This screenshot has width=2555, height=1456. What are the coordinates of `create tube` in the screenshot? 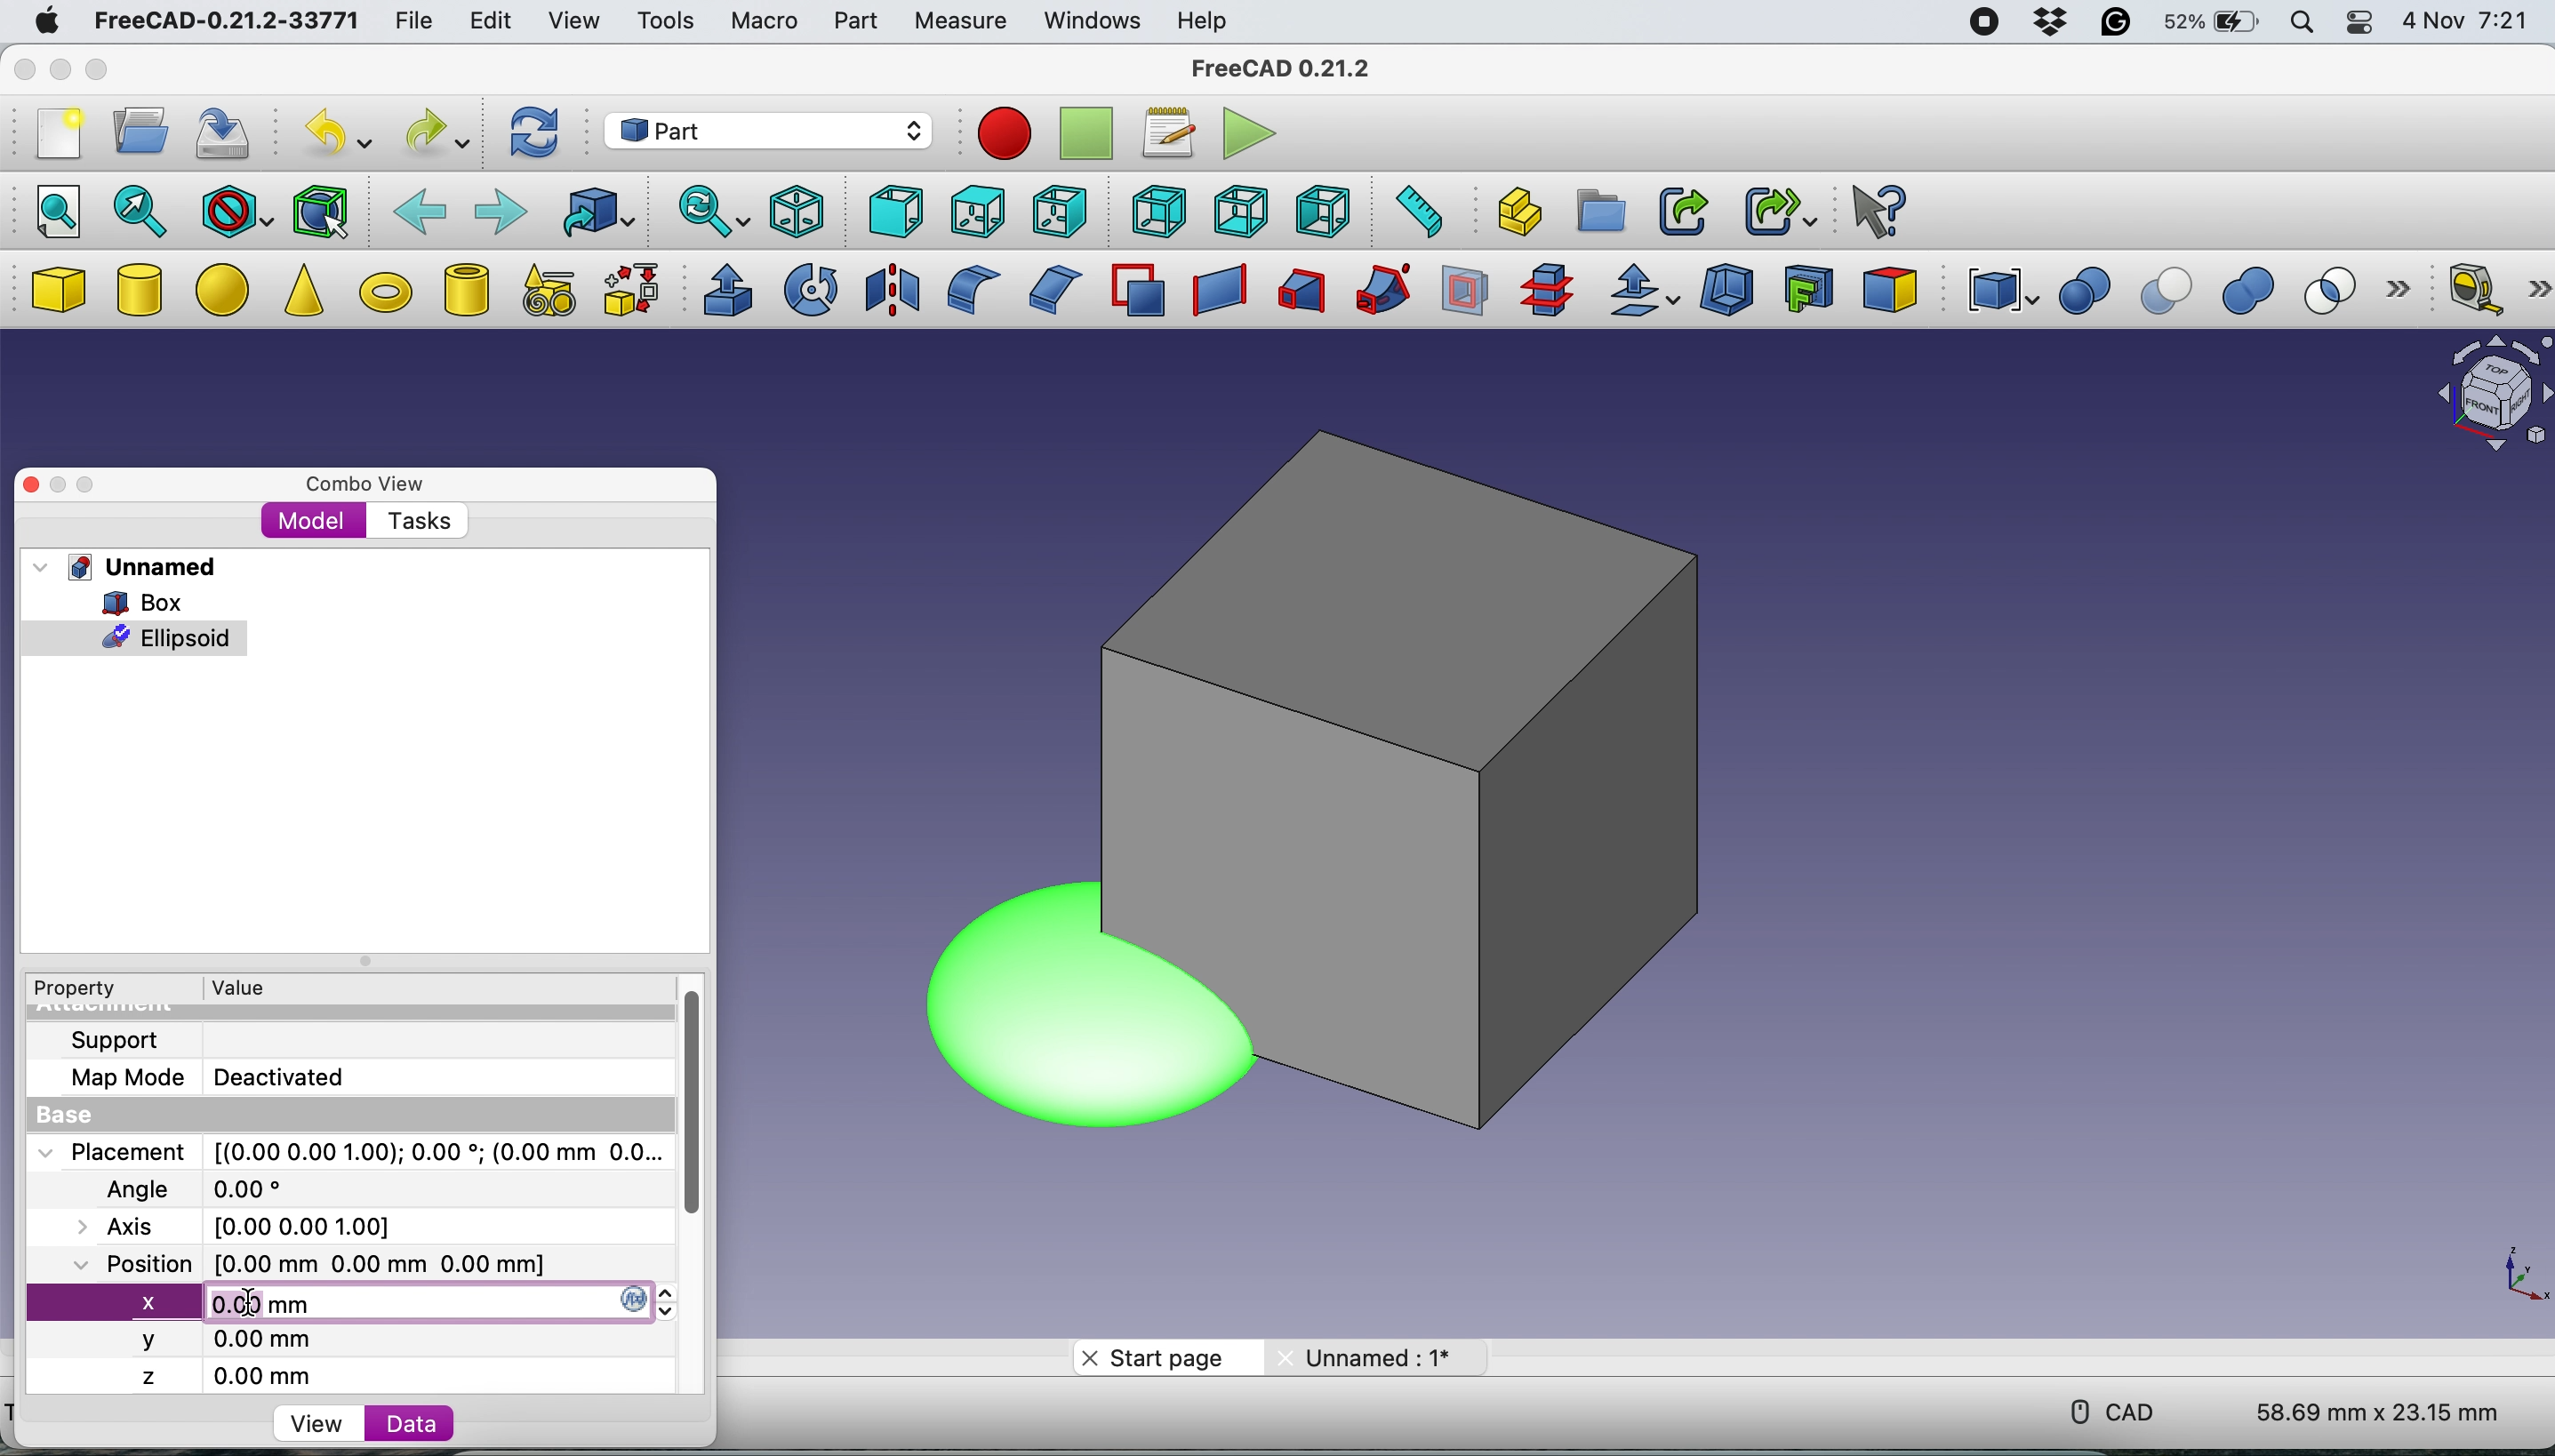 It's located at (465, 289).